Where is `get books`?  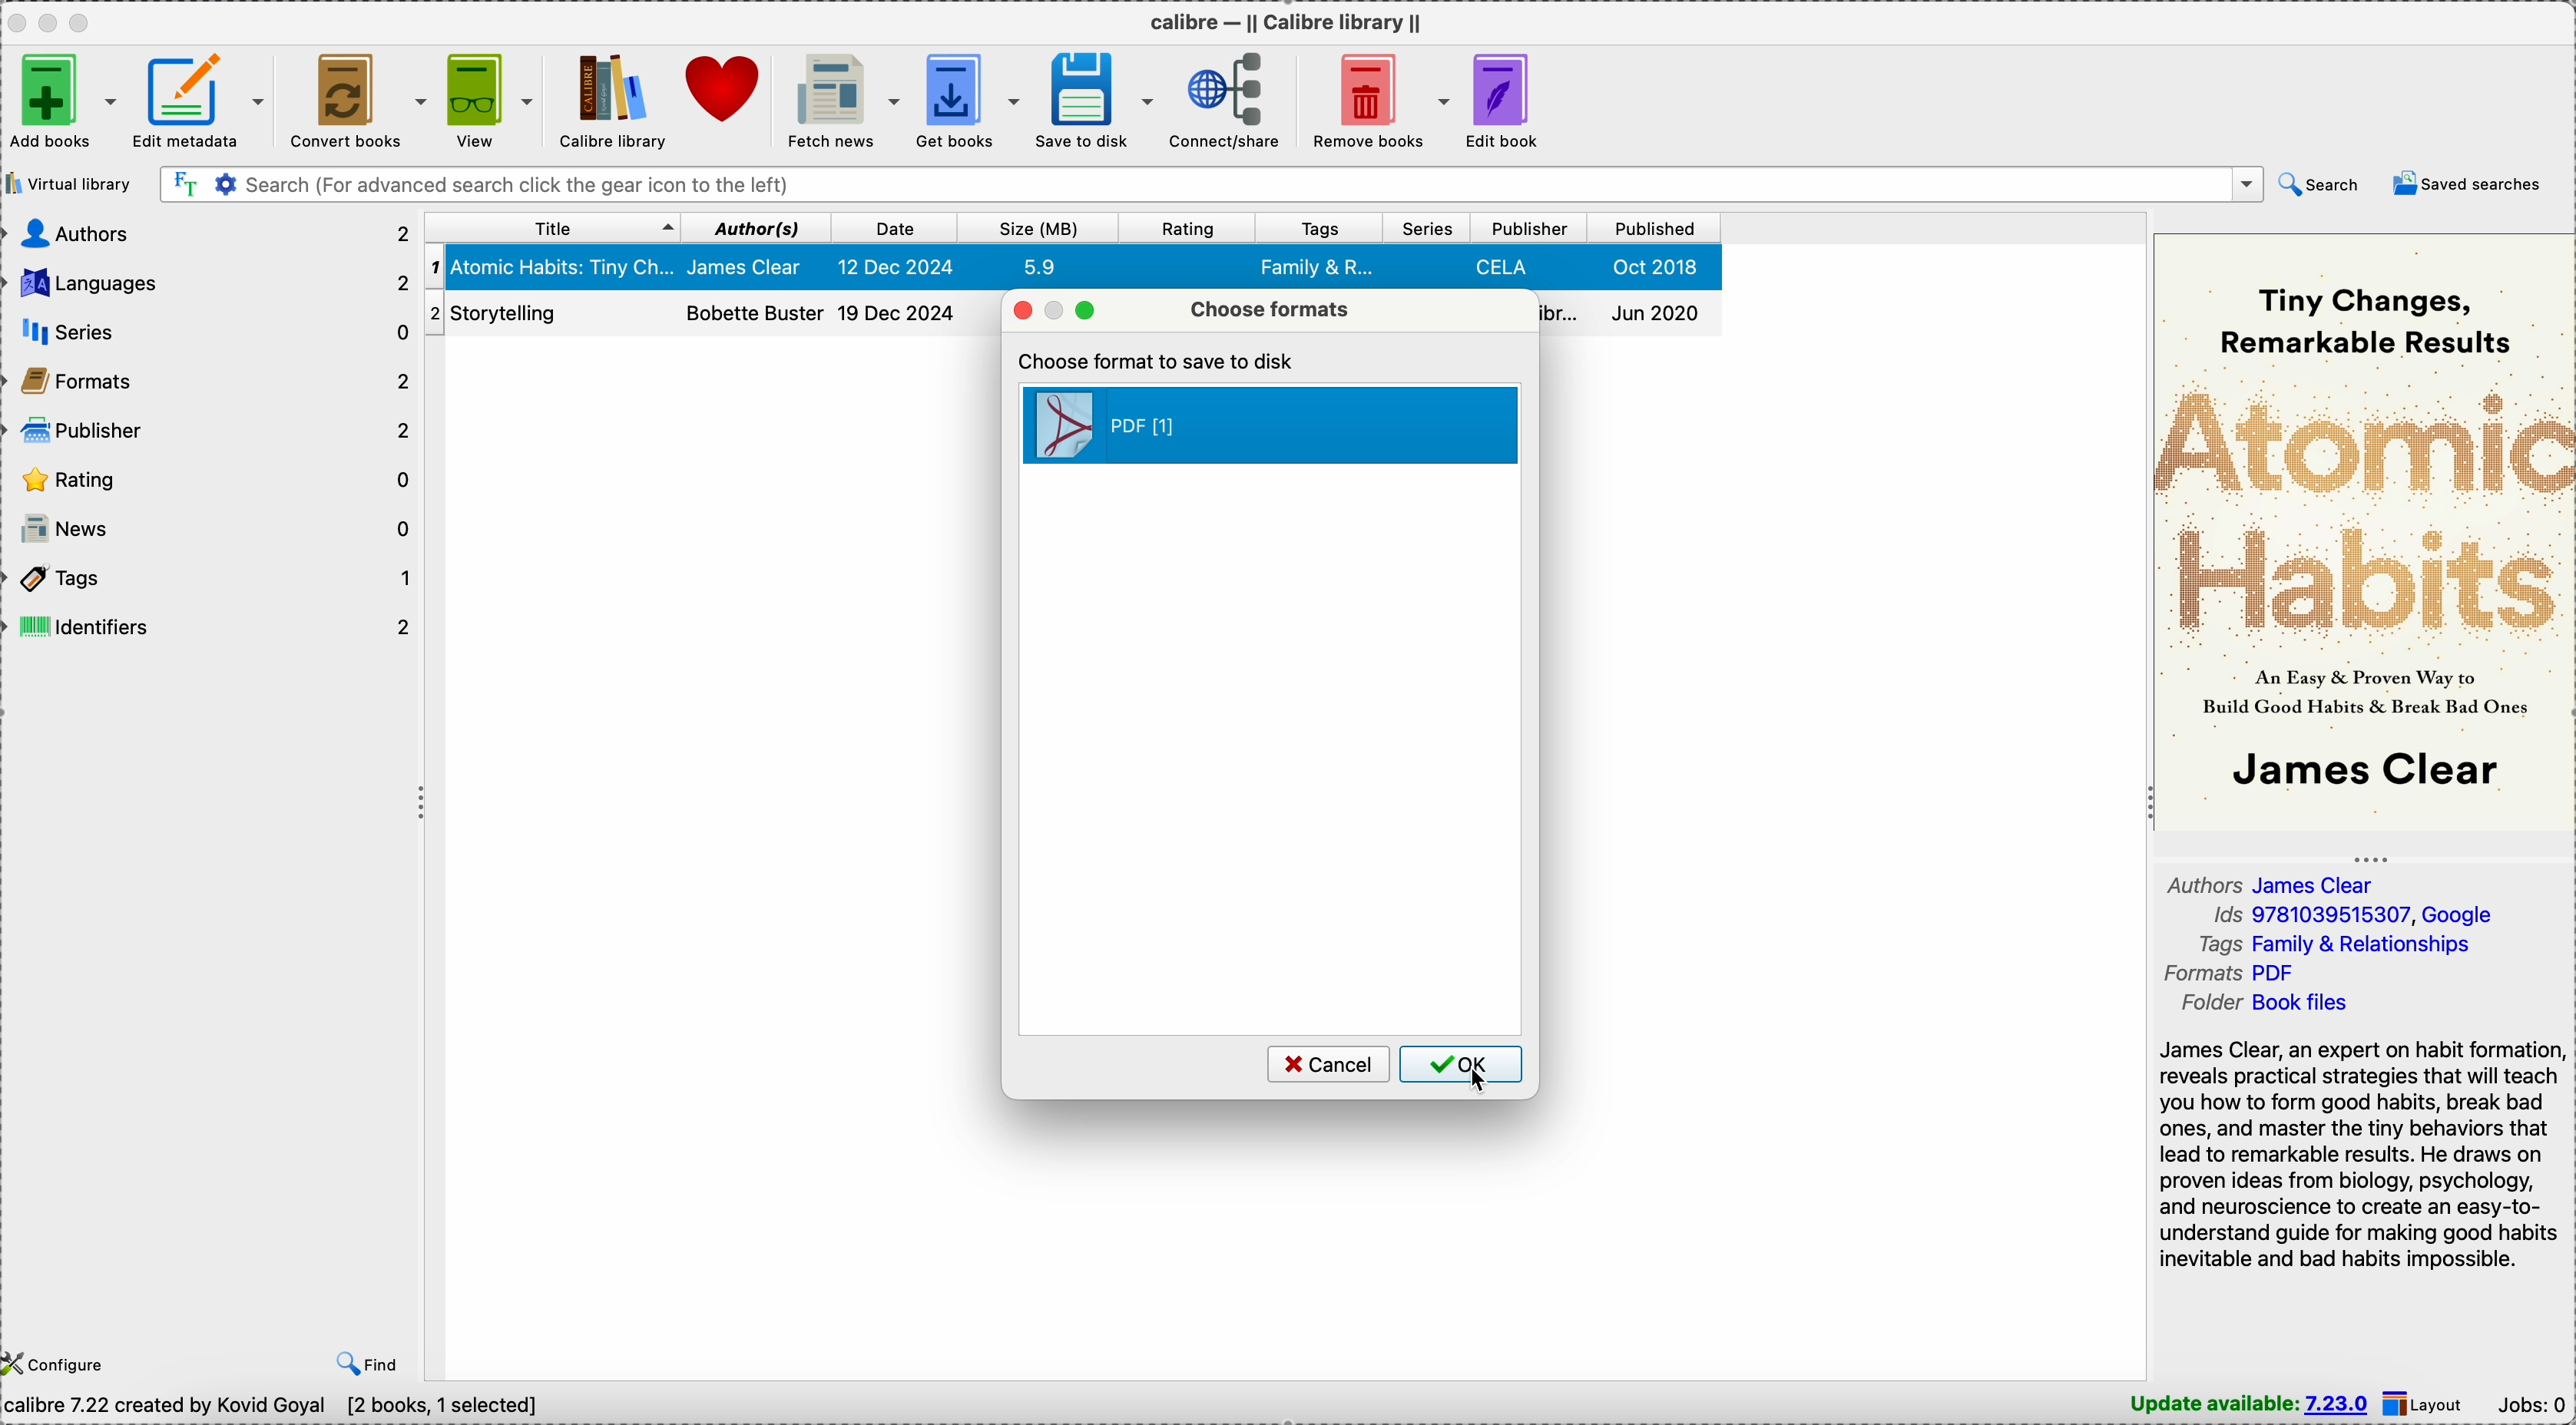
get books is located at coordinates (964, 99).